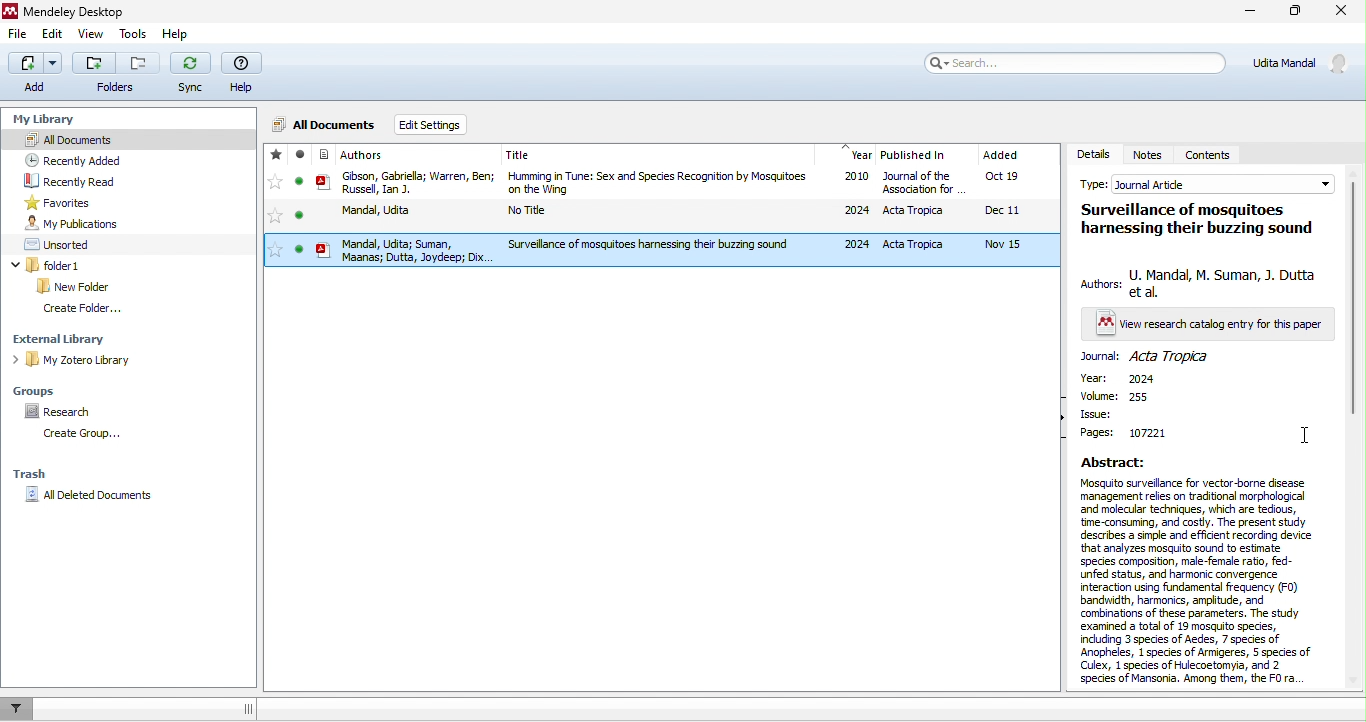  I want to click on Mandal, Udita No Title 2024 Acta Tropica Dec11, so click(666, 212).